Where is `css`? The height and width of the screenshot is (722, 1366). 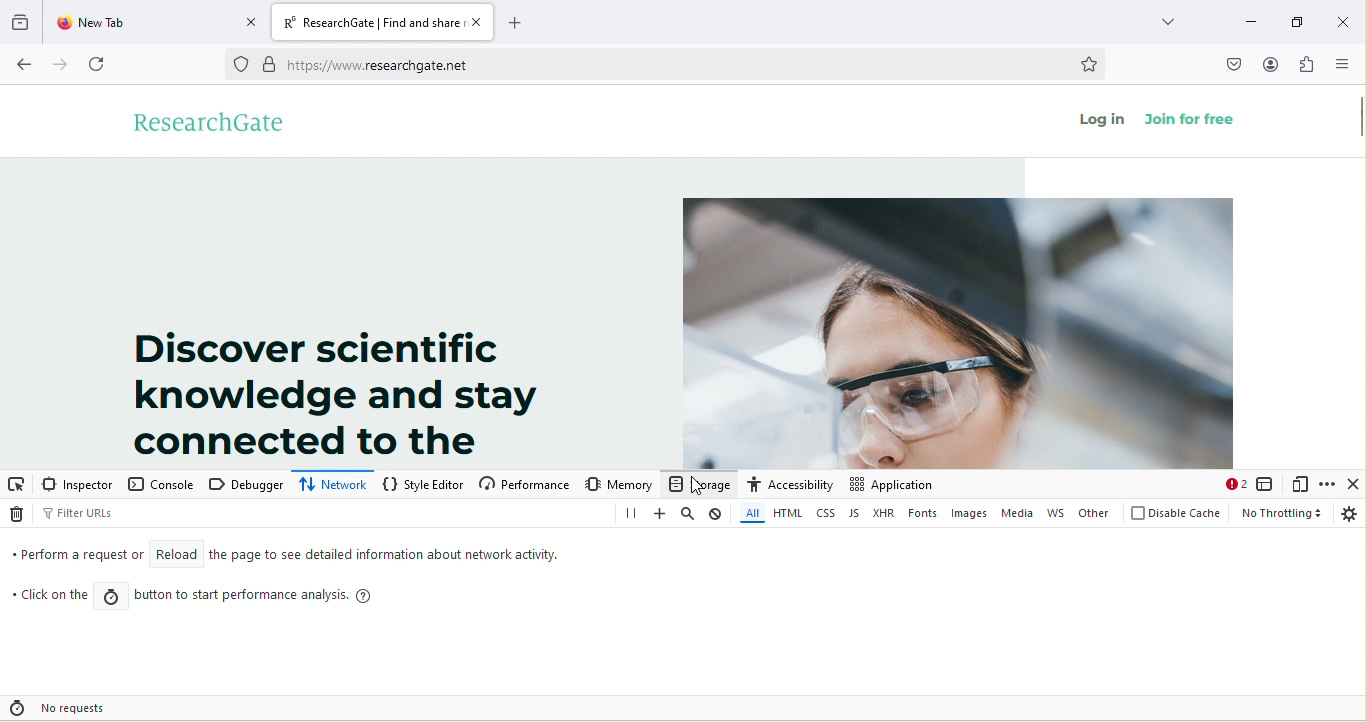 css is located at coordinates (823, 516).